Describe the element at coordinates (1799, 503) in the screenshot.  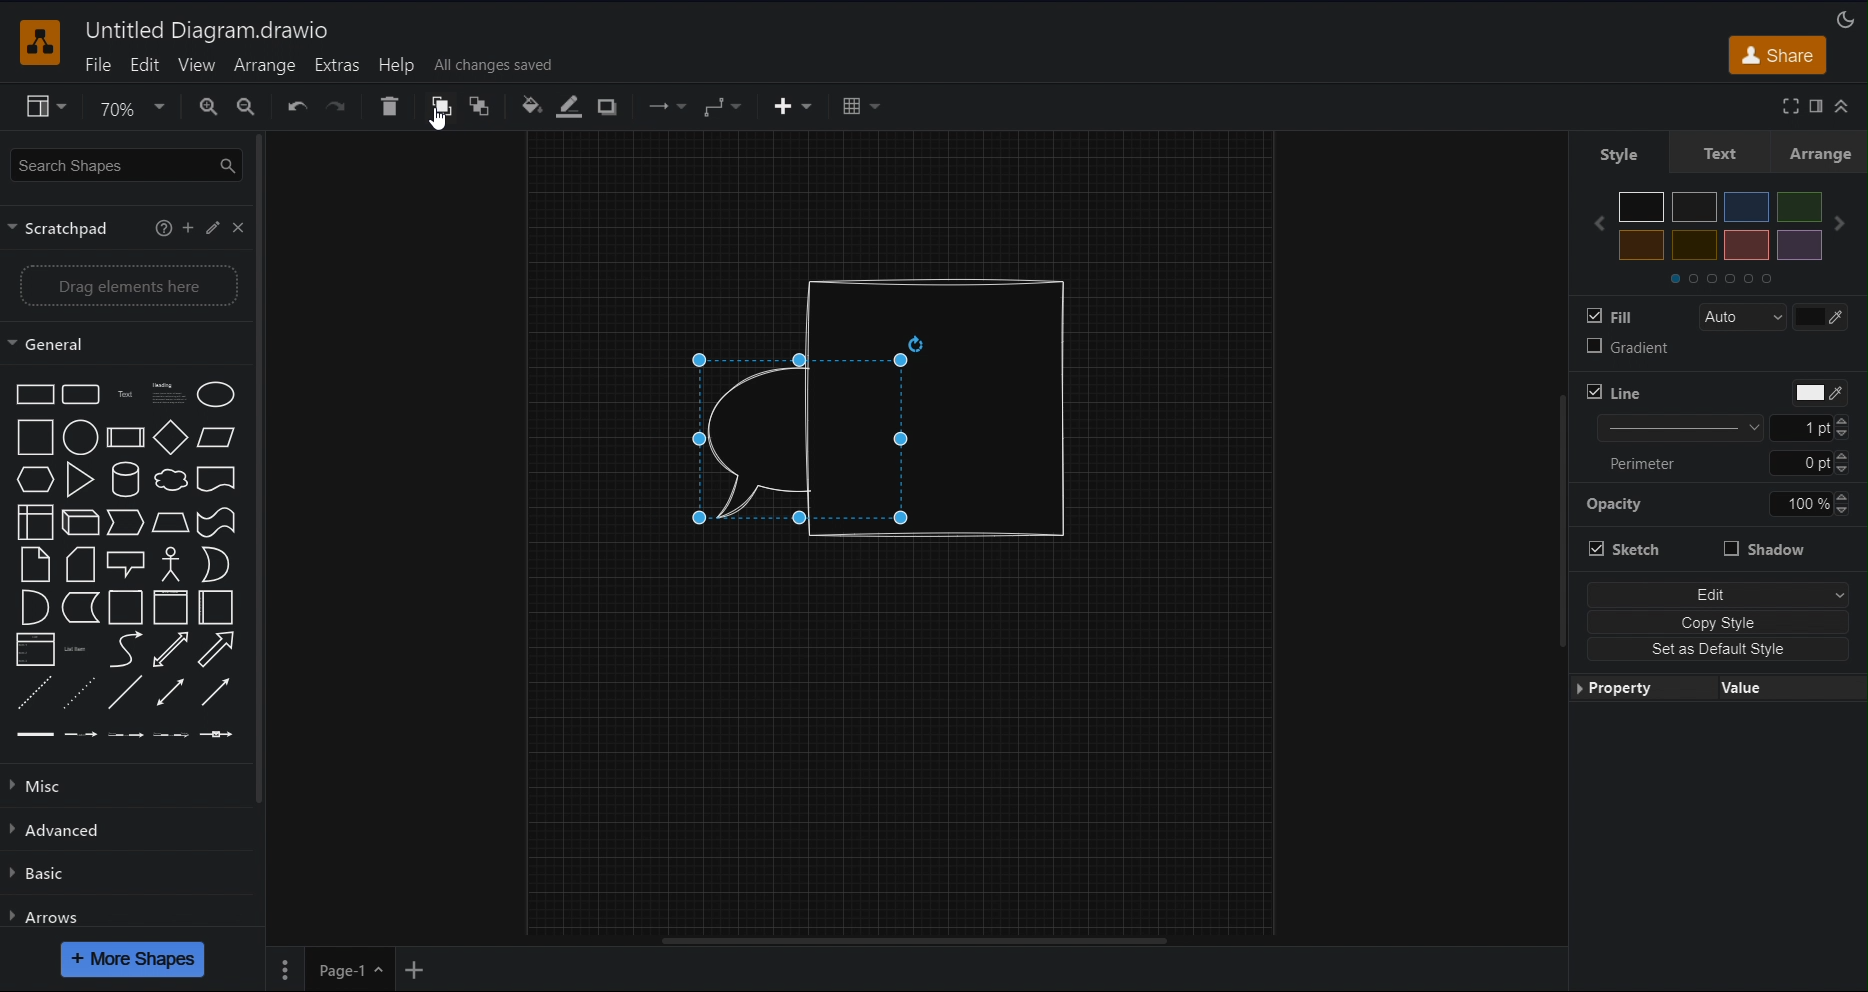
I see `Manually input opacity` at that location.